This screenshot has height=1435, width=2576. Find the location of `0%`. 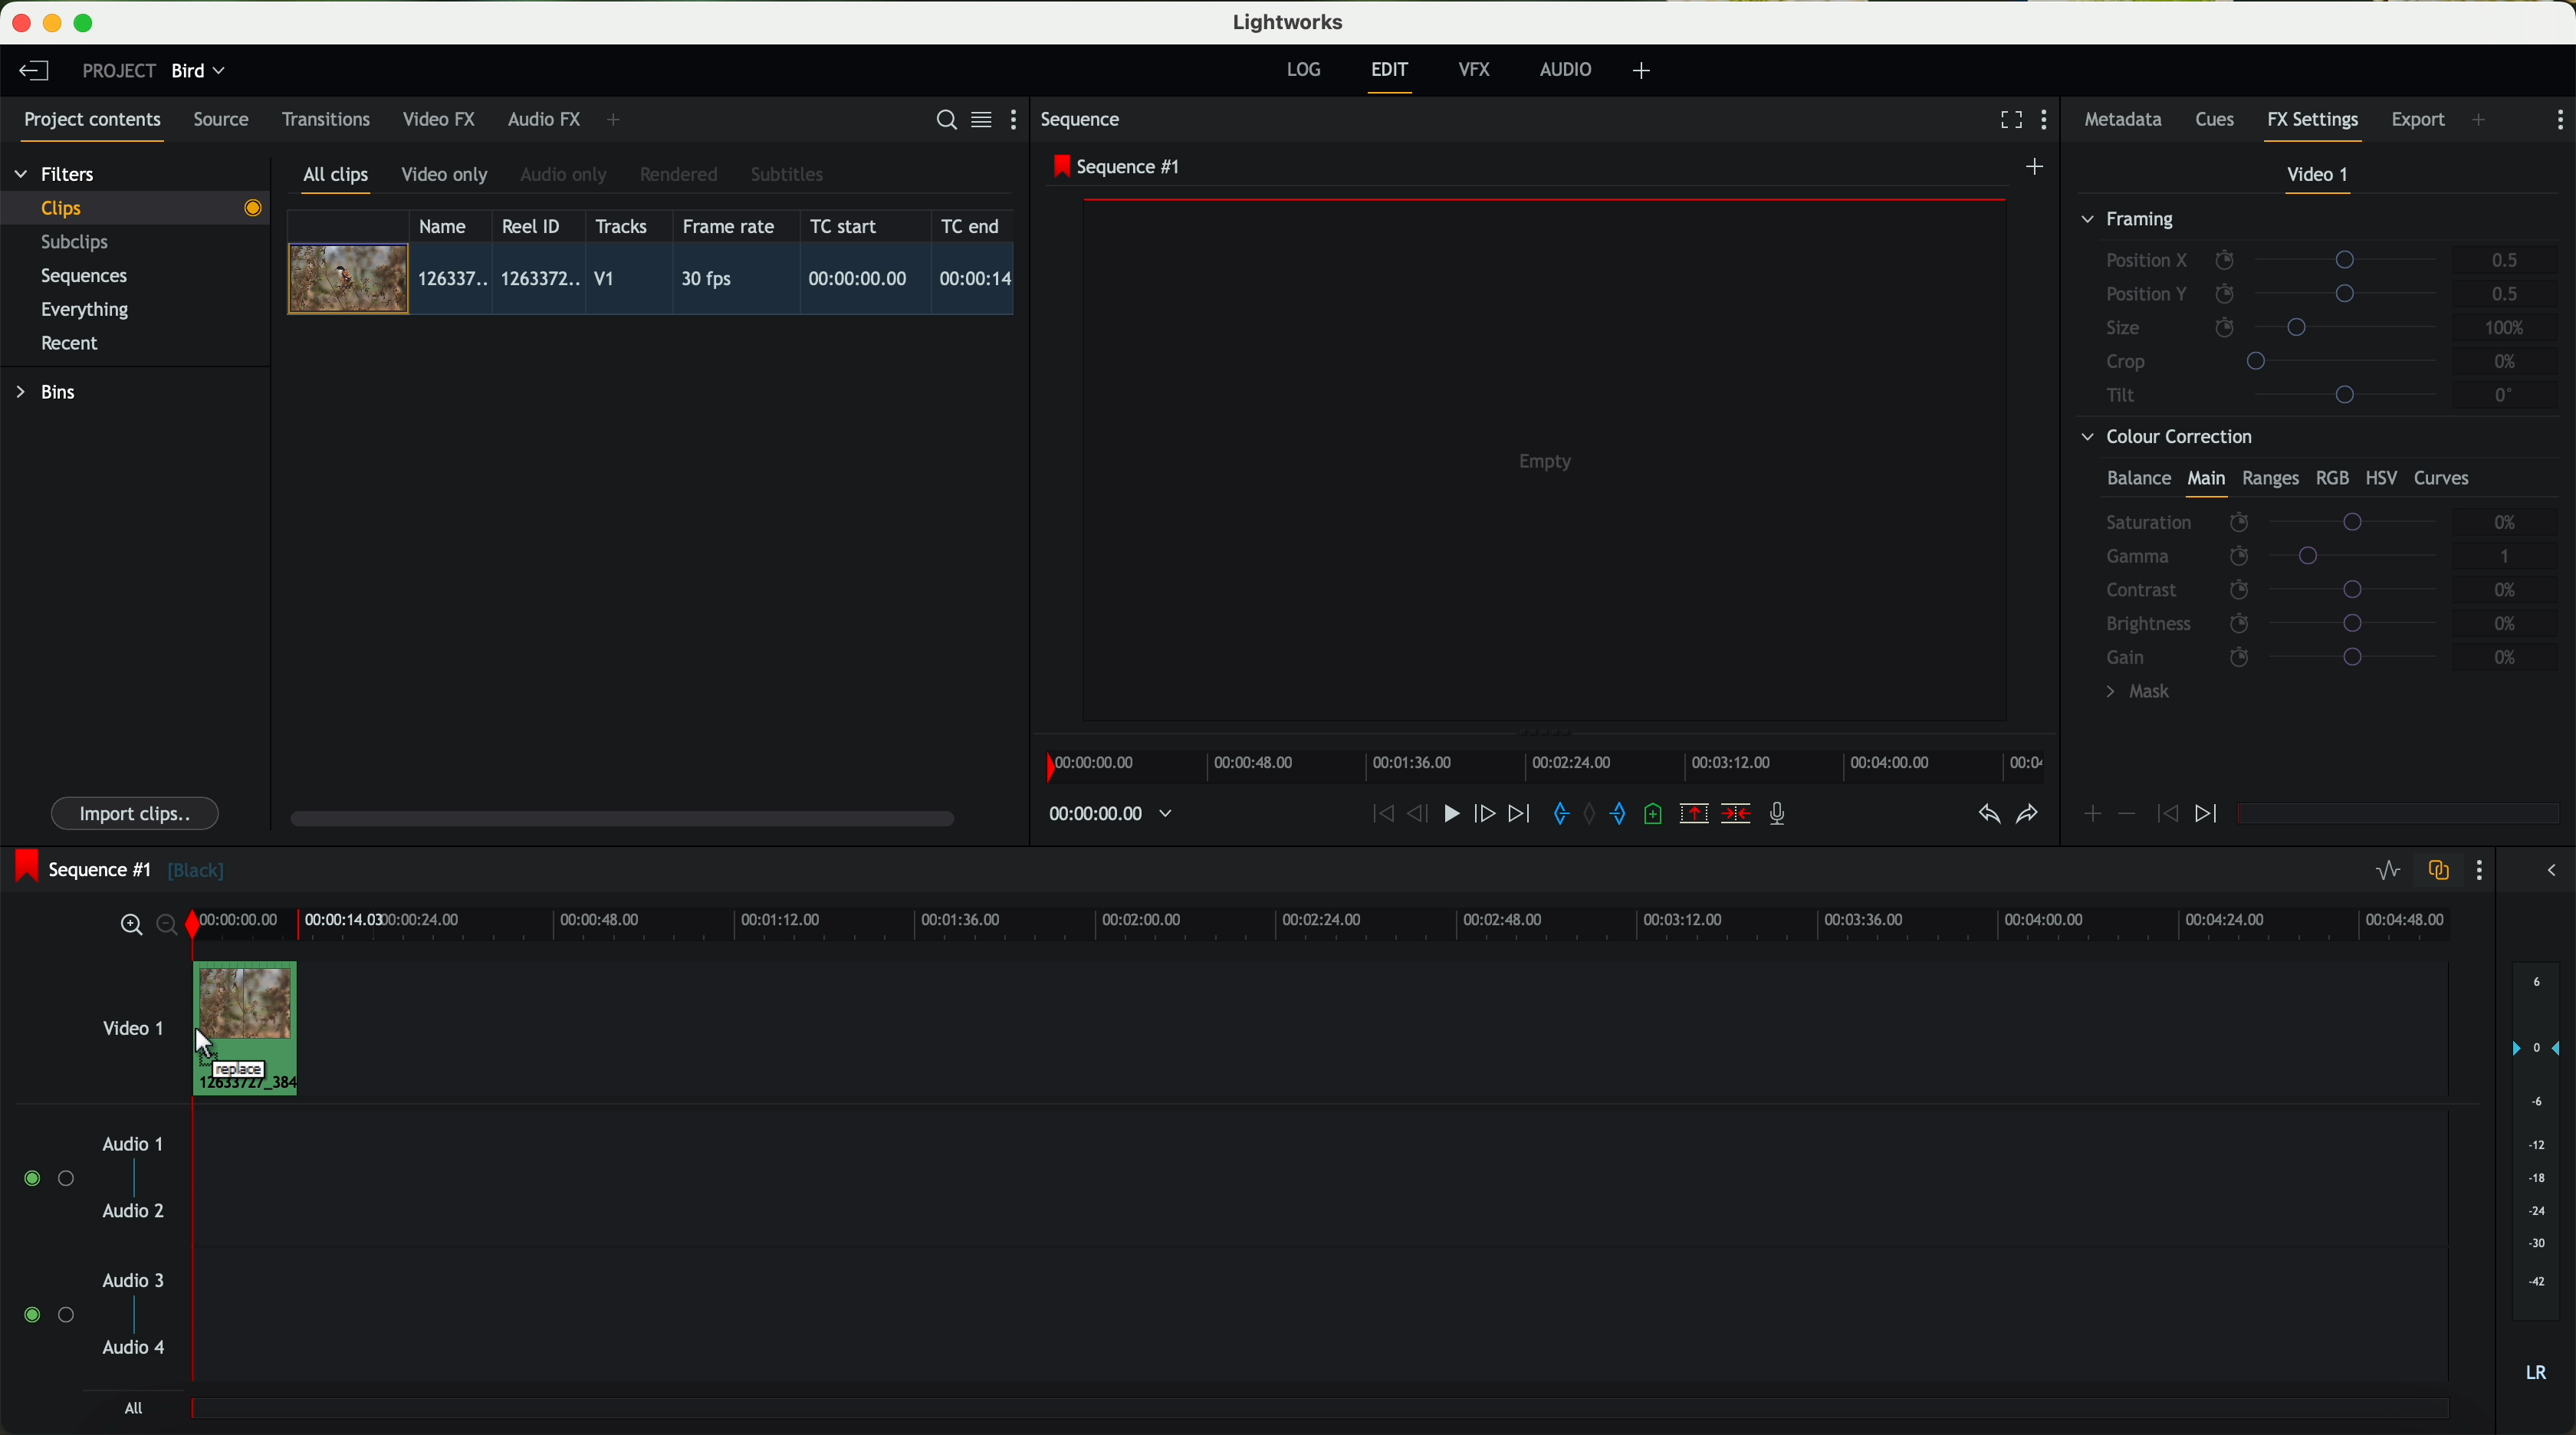

0% is located at coordinates (2506, 621).